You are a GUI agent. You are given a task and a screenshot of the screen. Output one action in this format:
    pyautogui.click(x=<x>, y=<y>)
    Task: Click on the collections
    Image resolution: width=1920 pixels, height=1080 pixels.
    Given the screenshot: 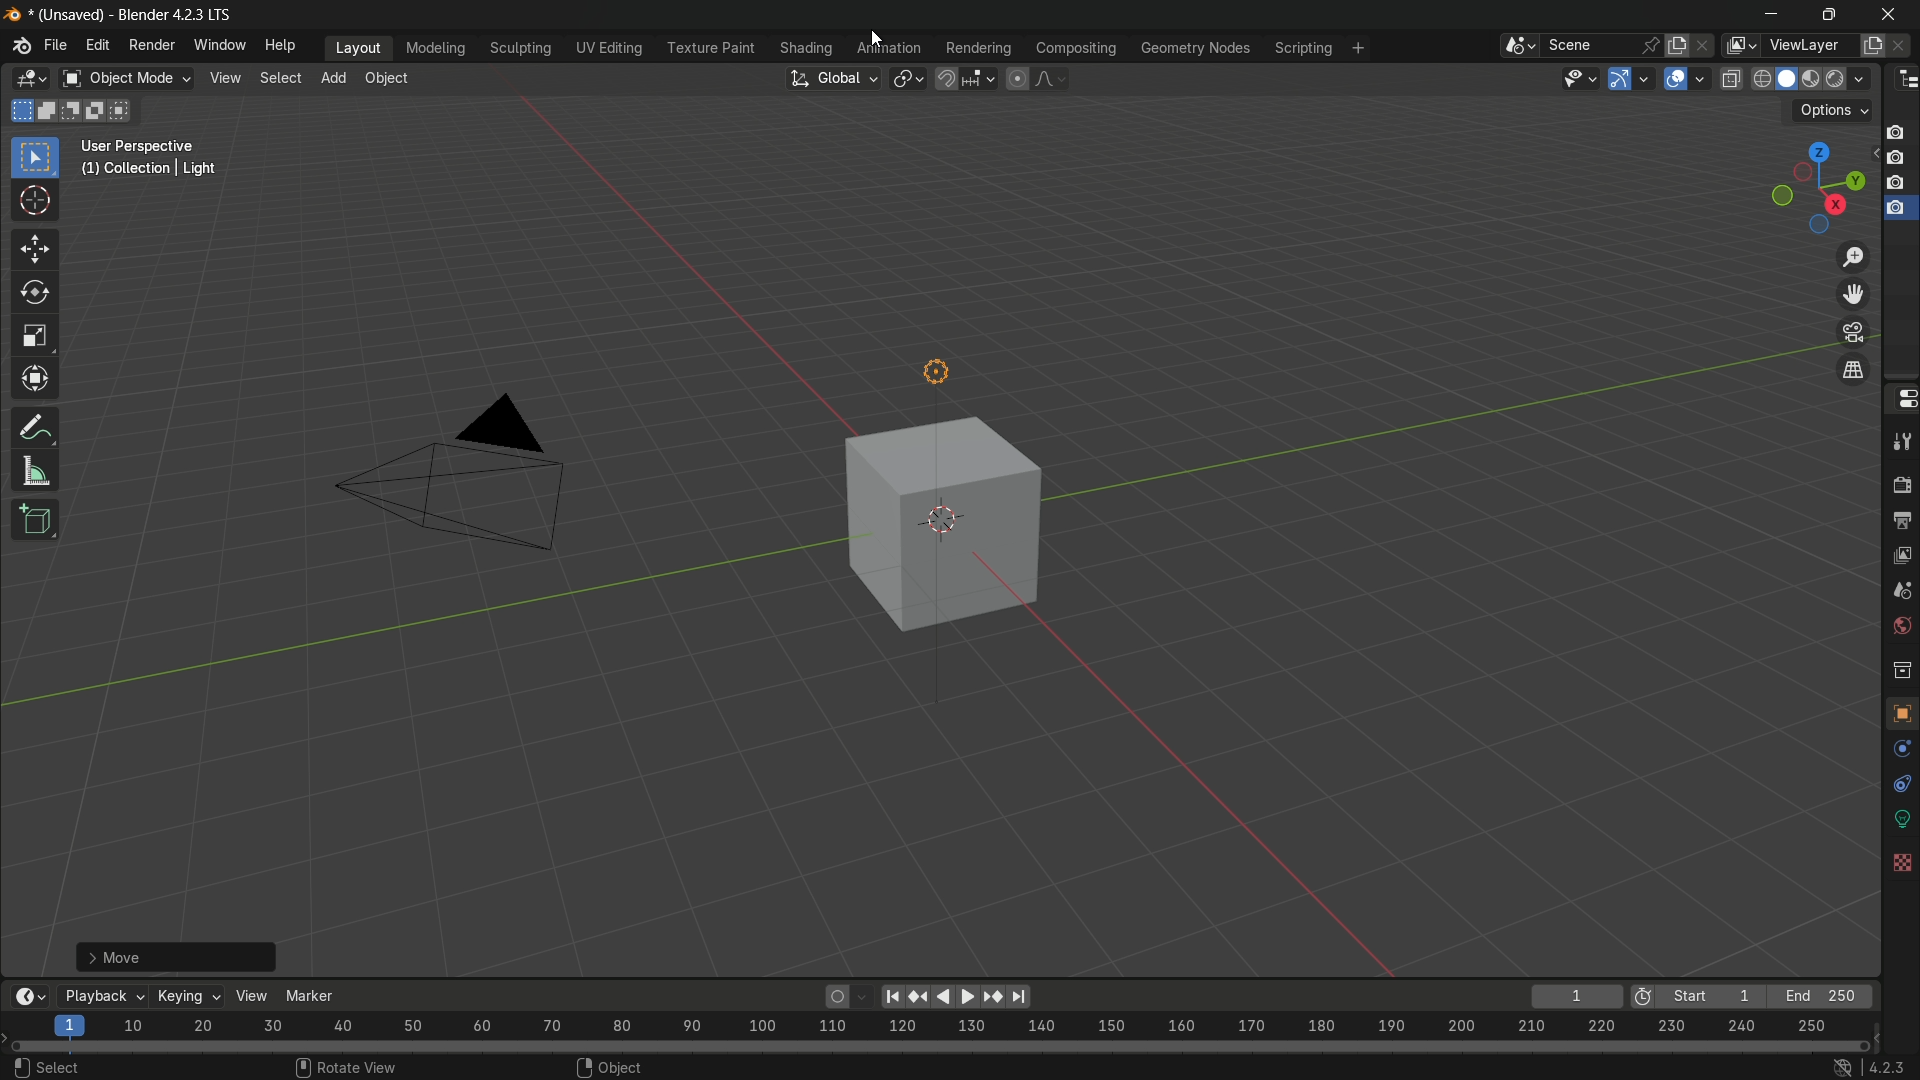 What is the action you would take?
    pyautogui.click(x=1898, y=670)
    